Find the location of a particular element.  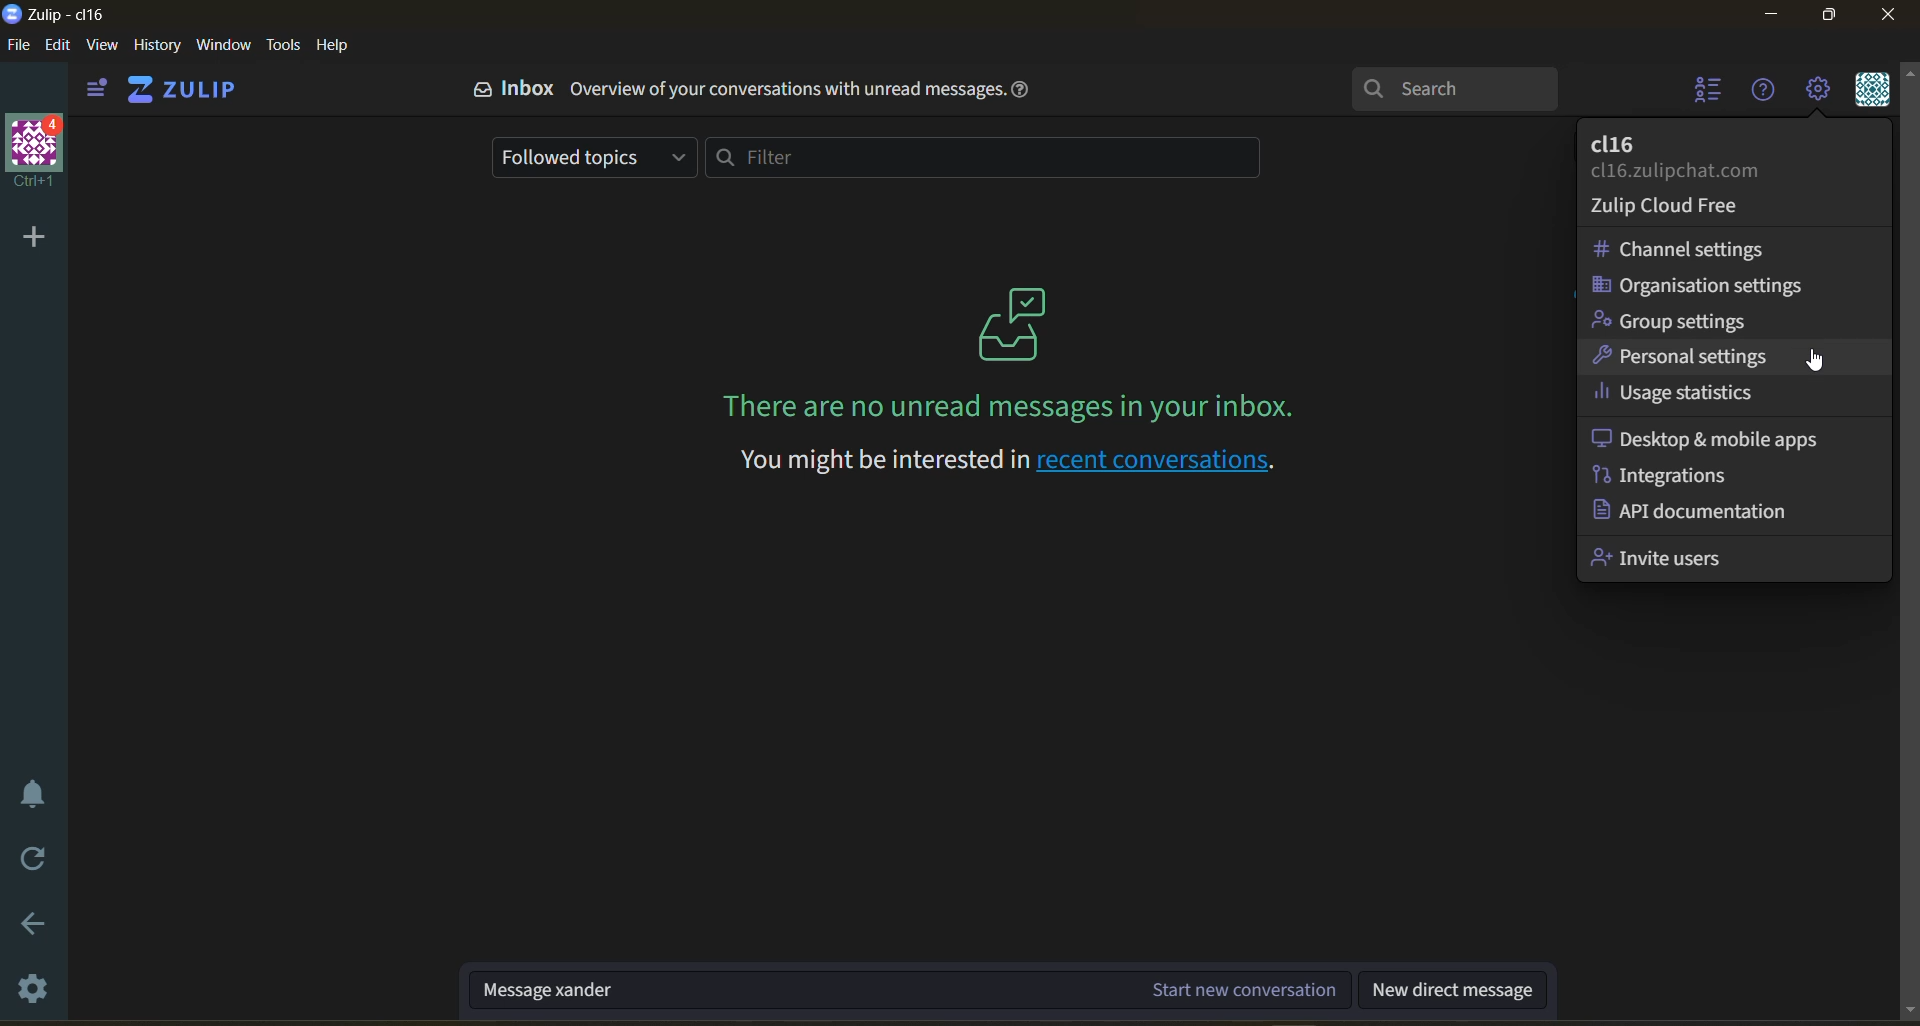

personal settings is located at coordinates (1679, 358).